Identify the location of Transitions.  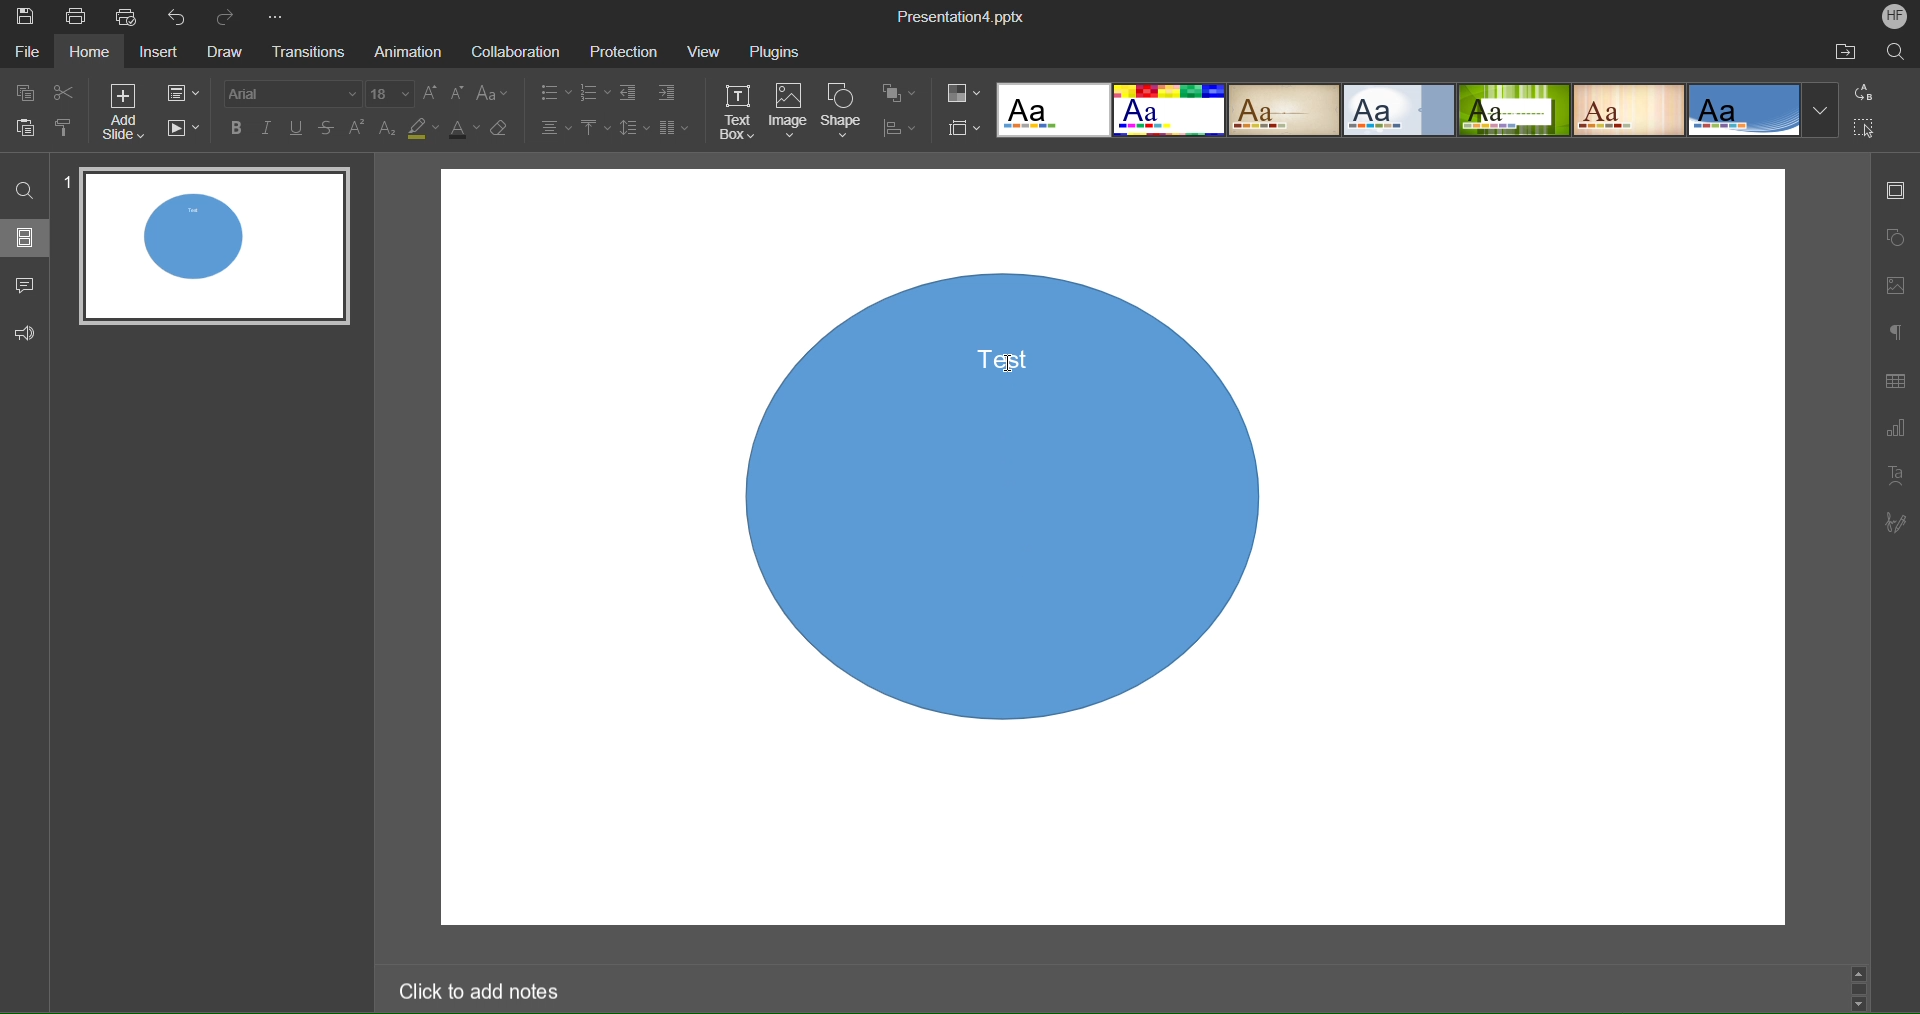
(311, 51).